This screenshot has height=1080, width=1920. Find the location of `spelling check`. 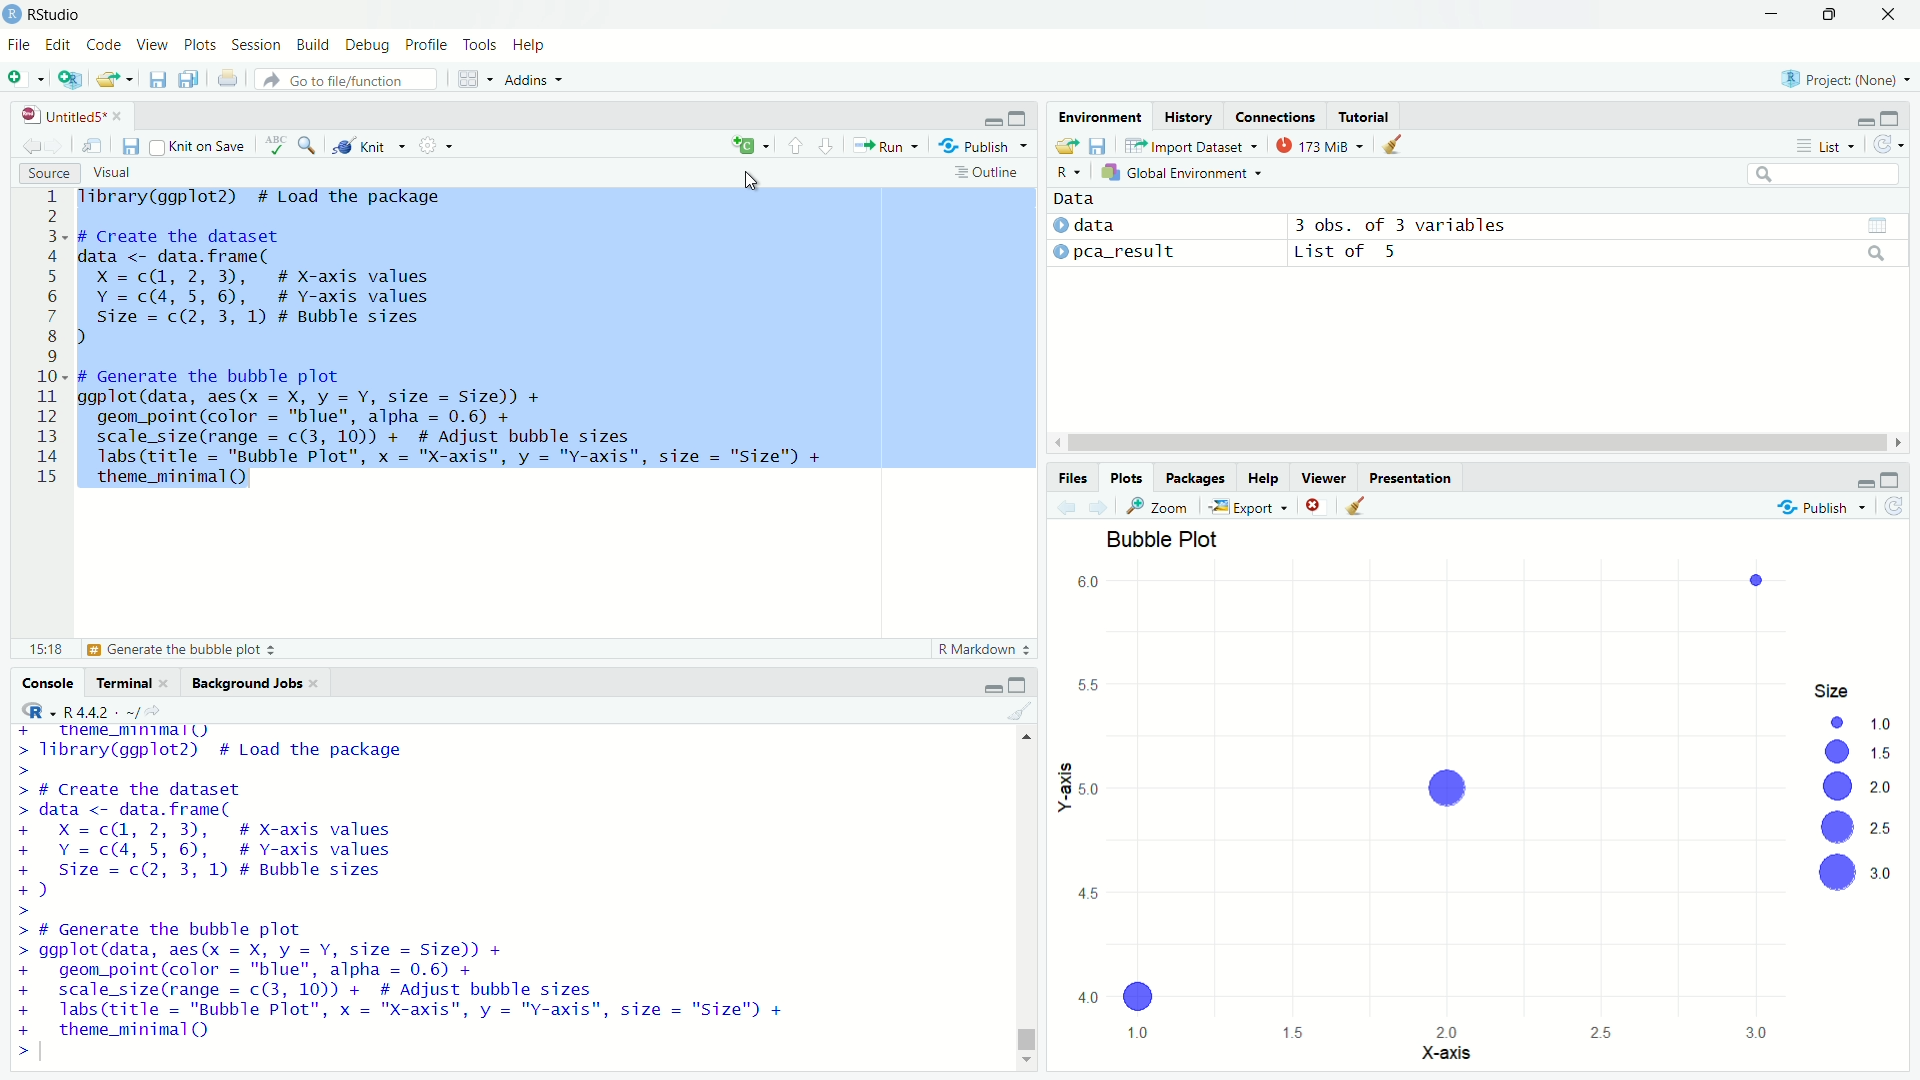

spelling check is located at coordinates (276, 145).